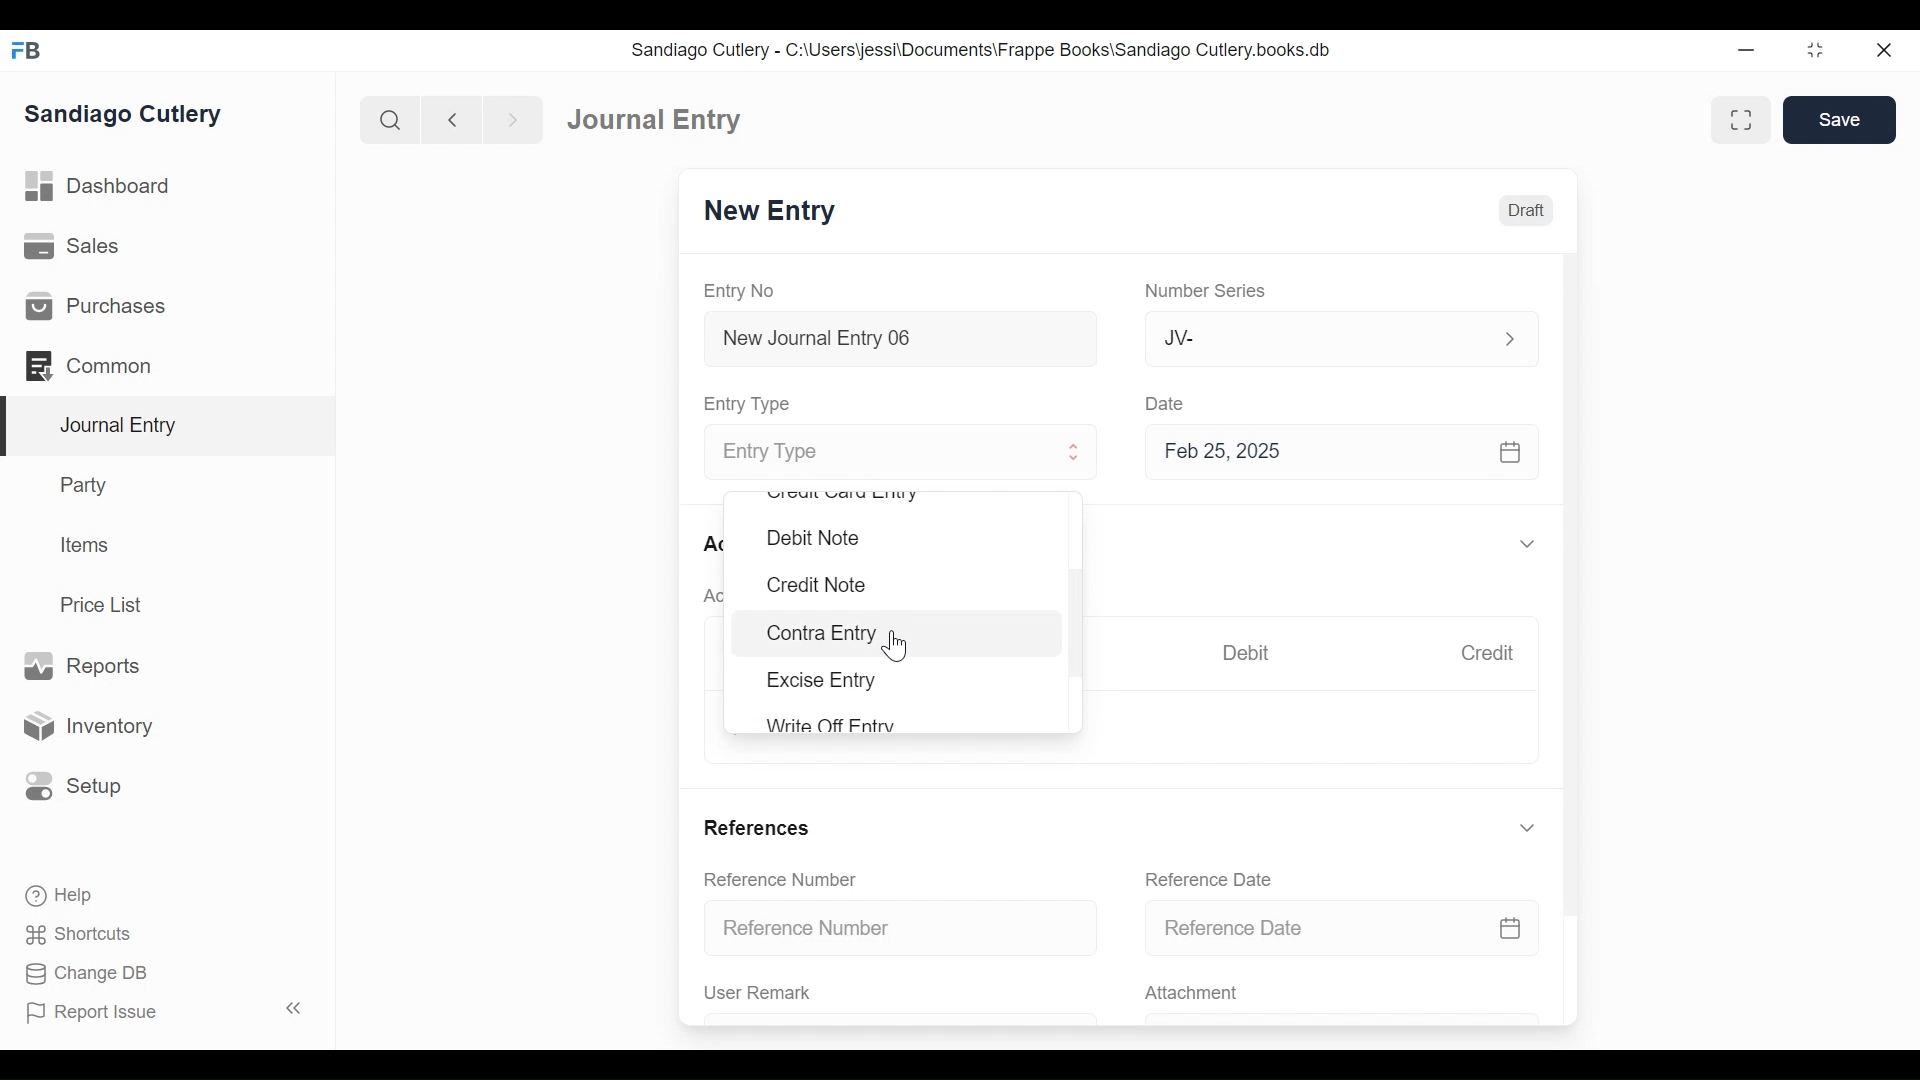 Image resolution: width=1920 pixels, height=1080 pixels. What do you see at coordinates (750, 404) in the screenshot?
I see `Entry Type` at bounding box center [750, 404].